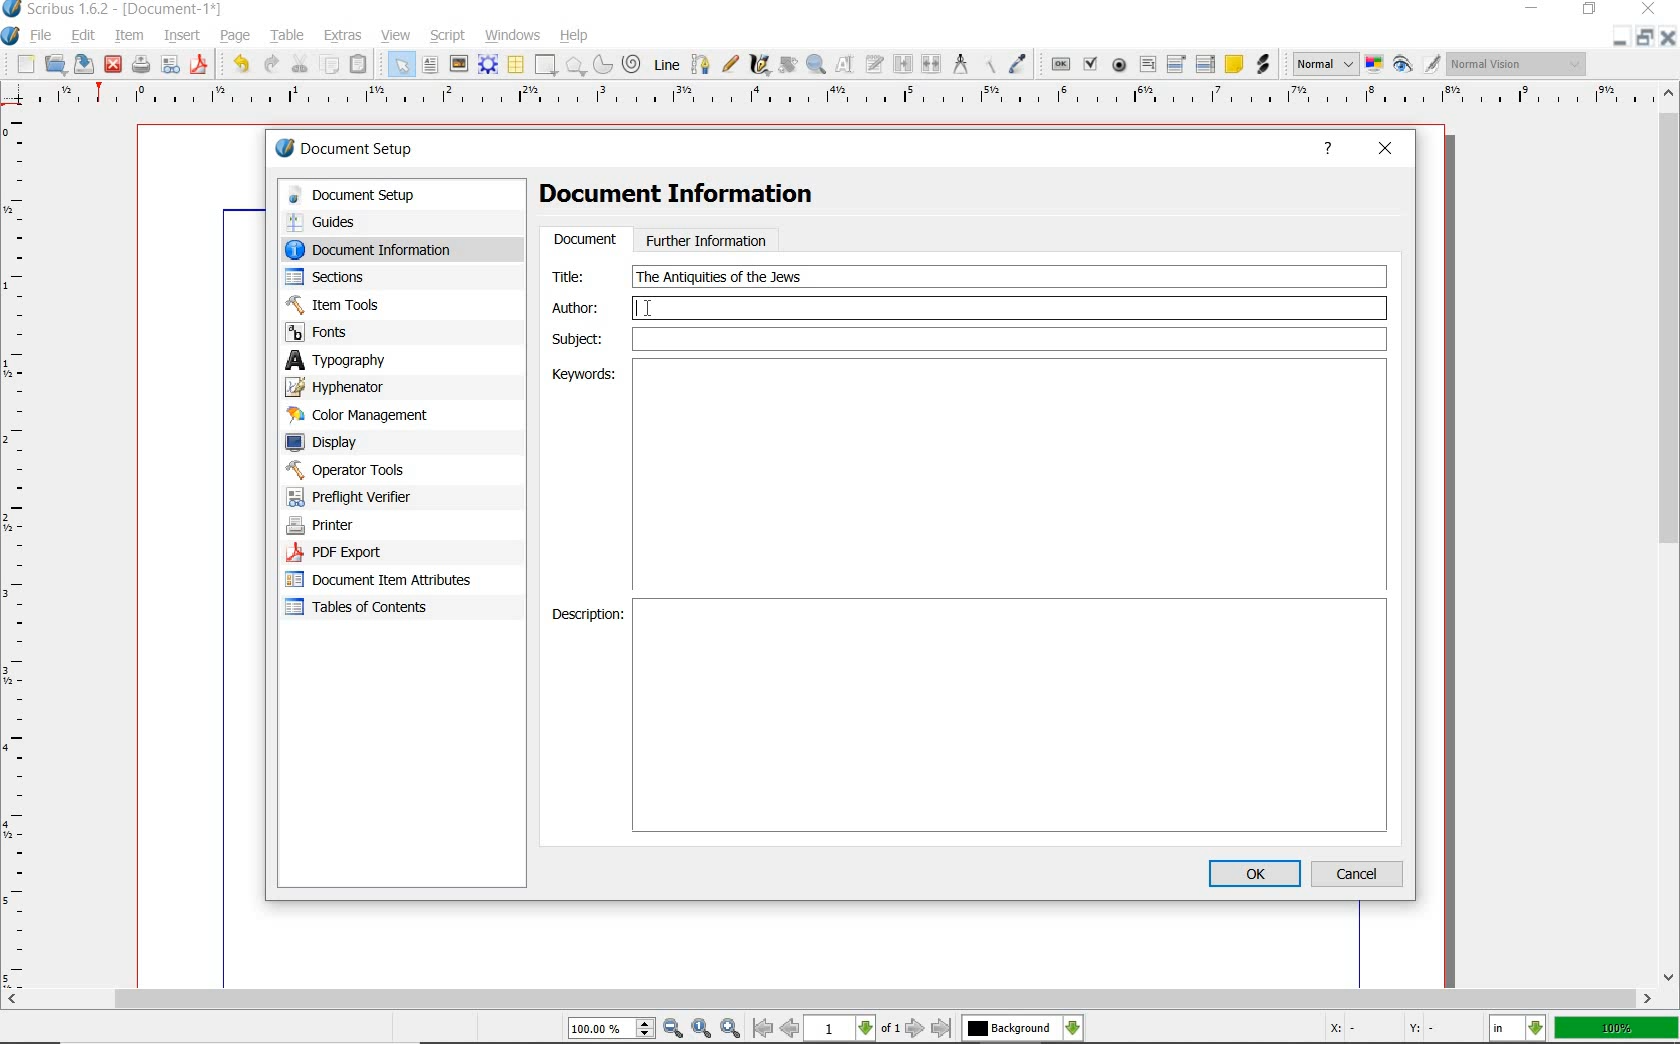  What do you see at coordinates (729, 63) in the screenshot?
I see `freehand line` at bounding box center [729, 63].